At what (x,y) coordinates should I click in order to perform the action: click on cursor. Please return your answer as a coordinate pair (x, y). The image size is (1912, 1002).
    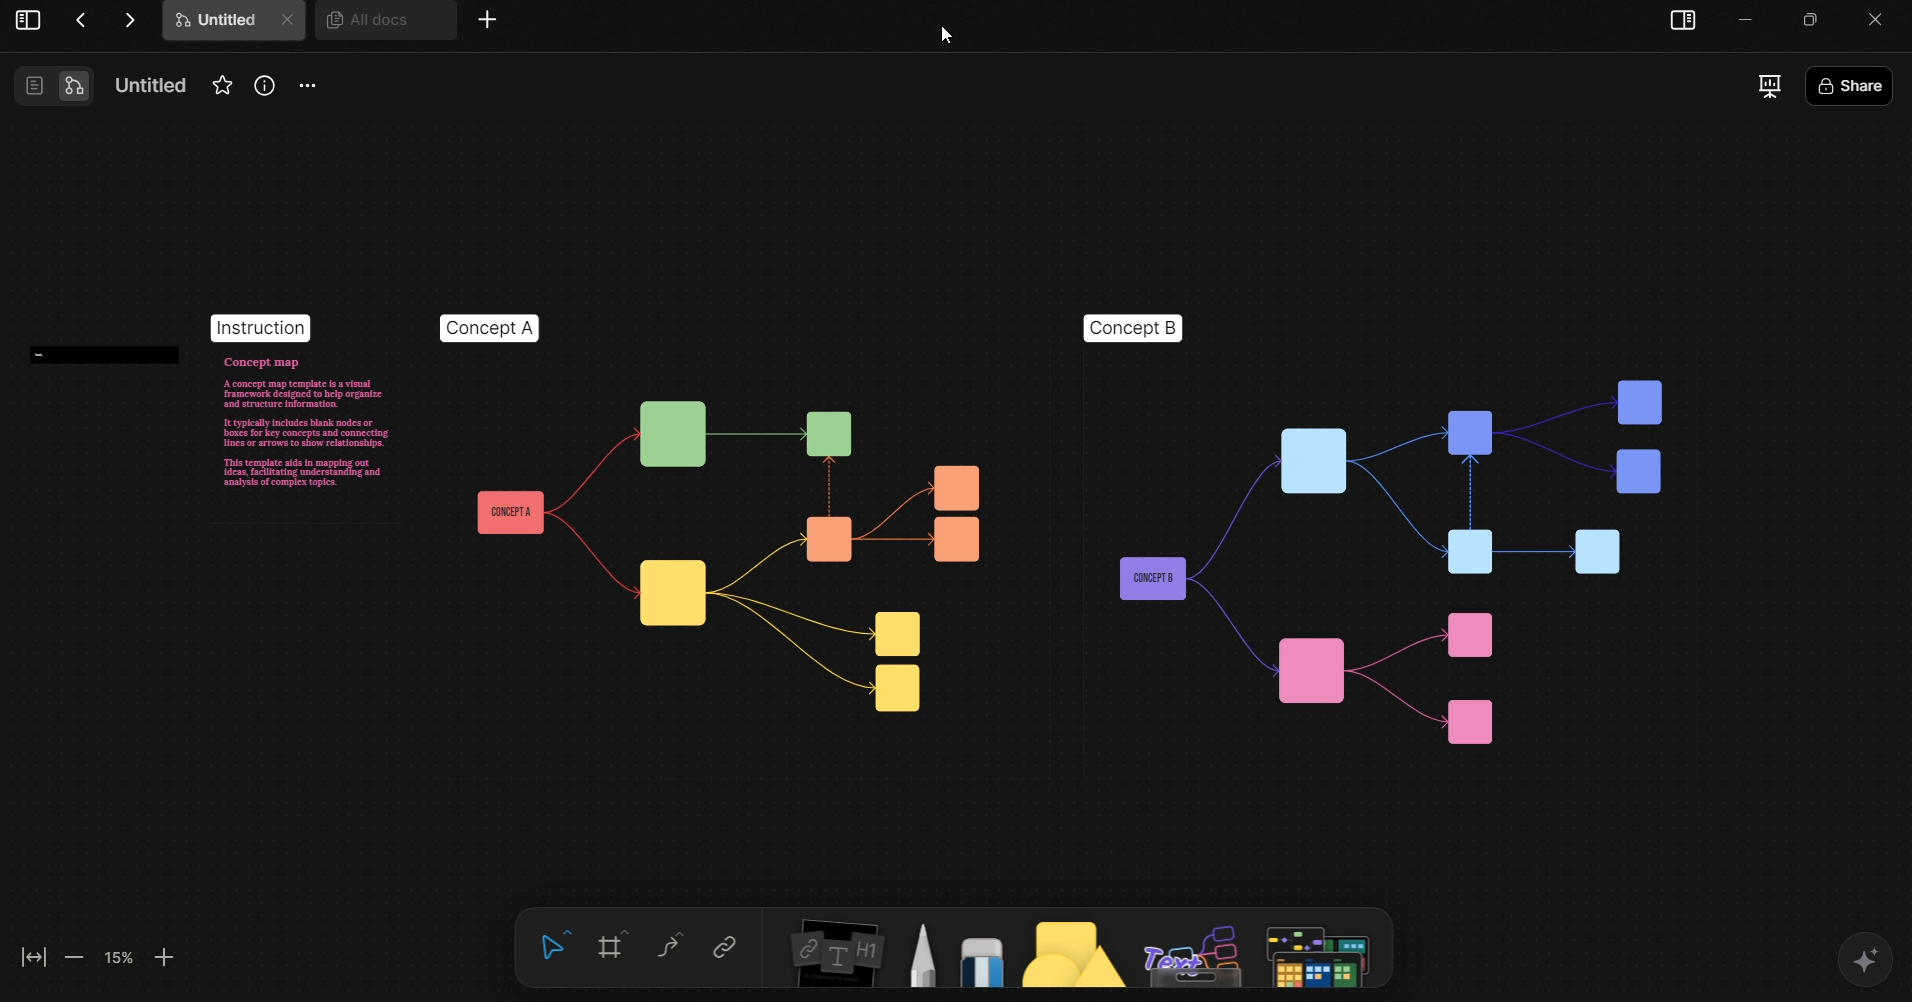
    Looking at the image, I should click on (956, 40).